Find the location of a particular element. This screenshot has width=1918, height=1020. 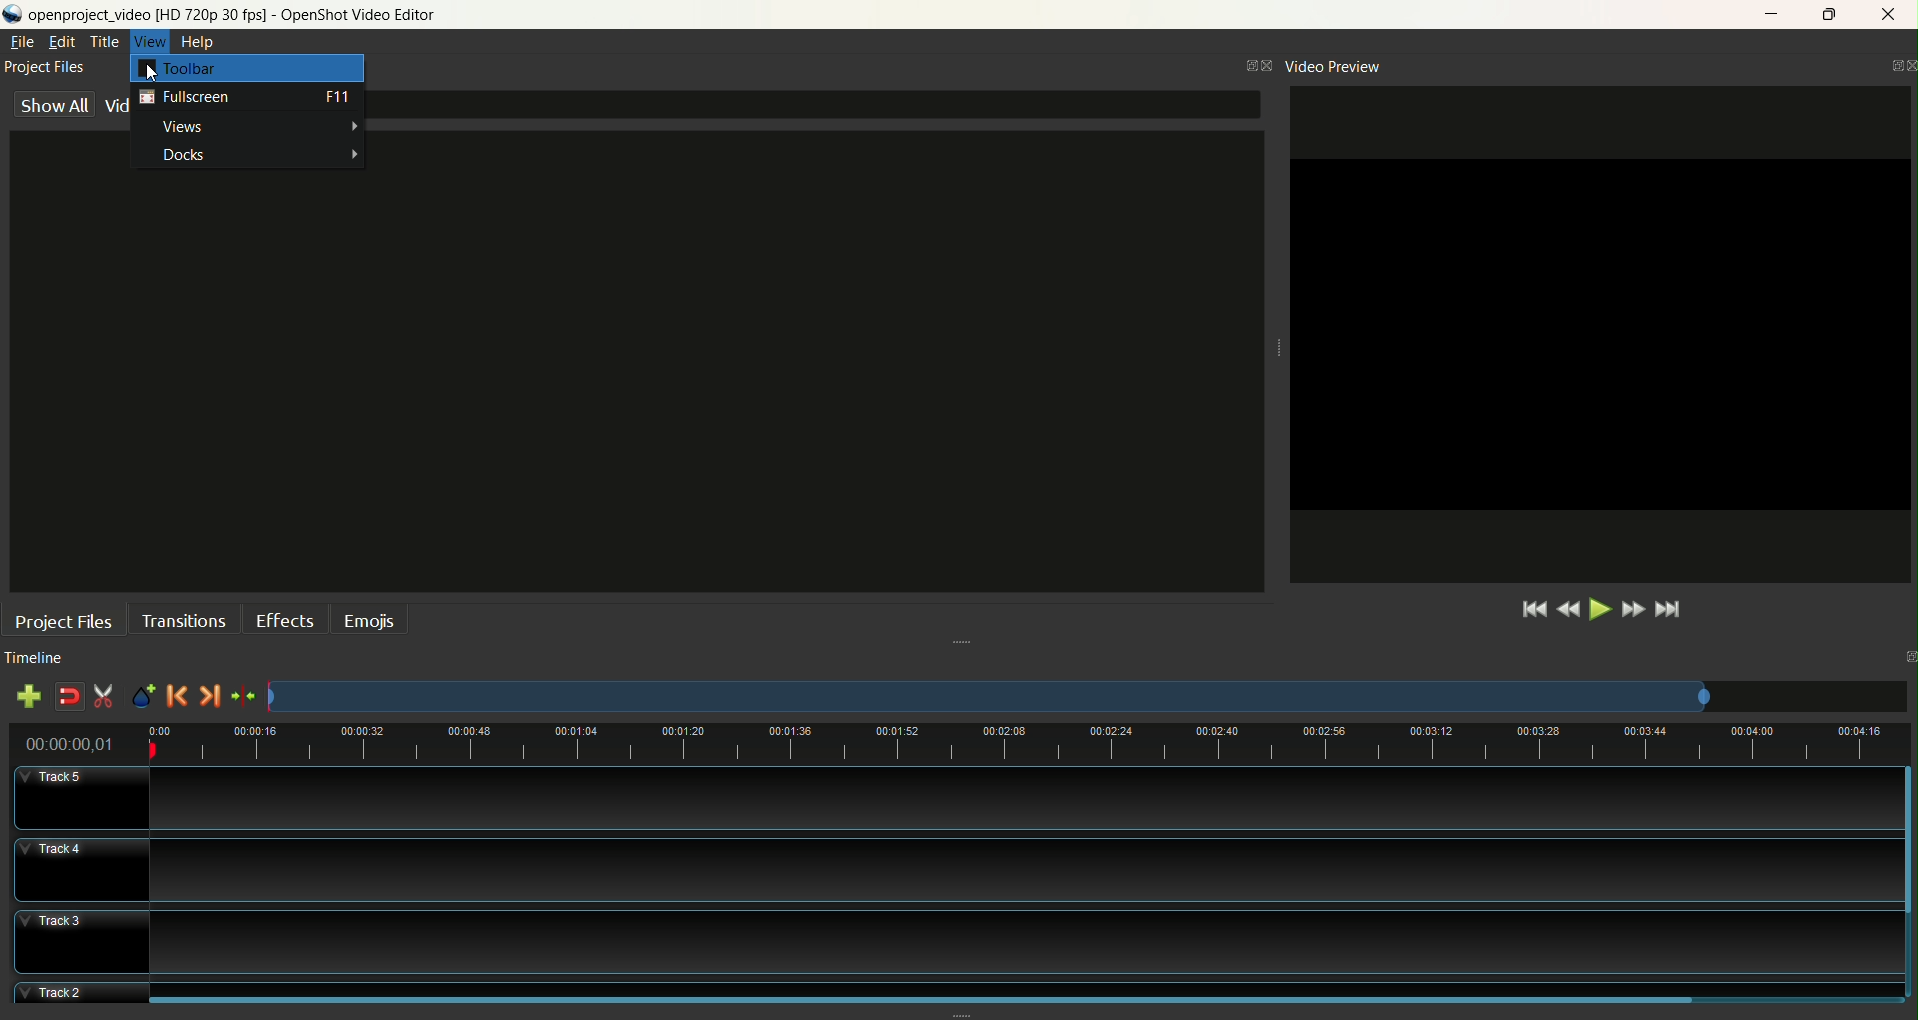

track2 is located at coordinates (960, 991).